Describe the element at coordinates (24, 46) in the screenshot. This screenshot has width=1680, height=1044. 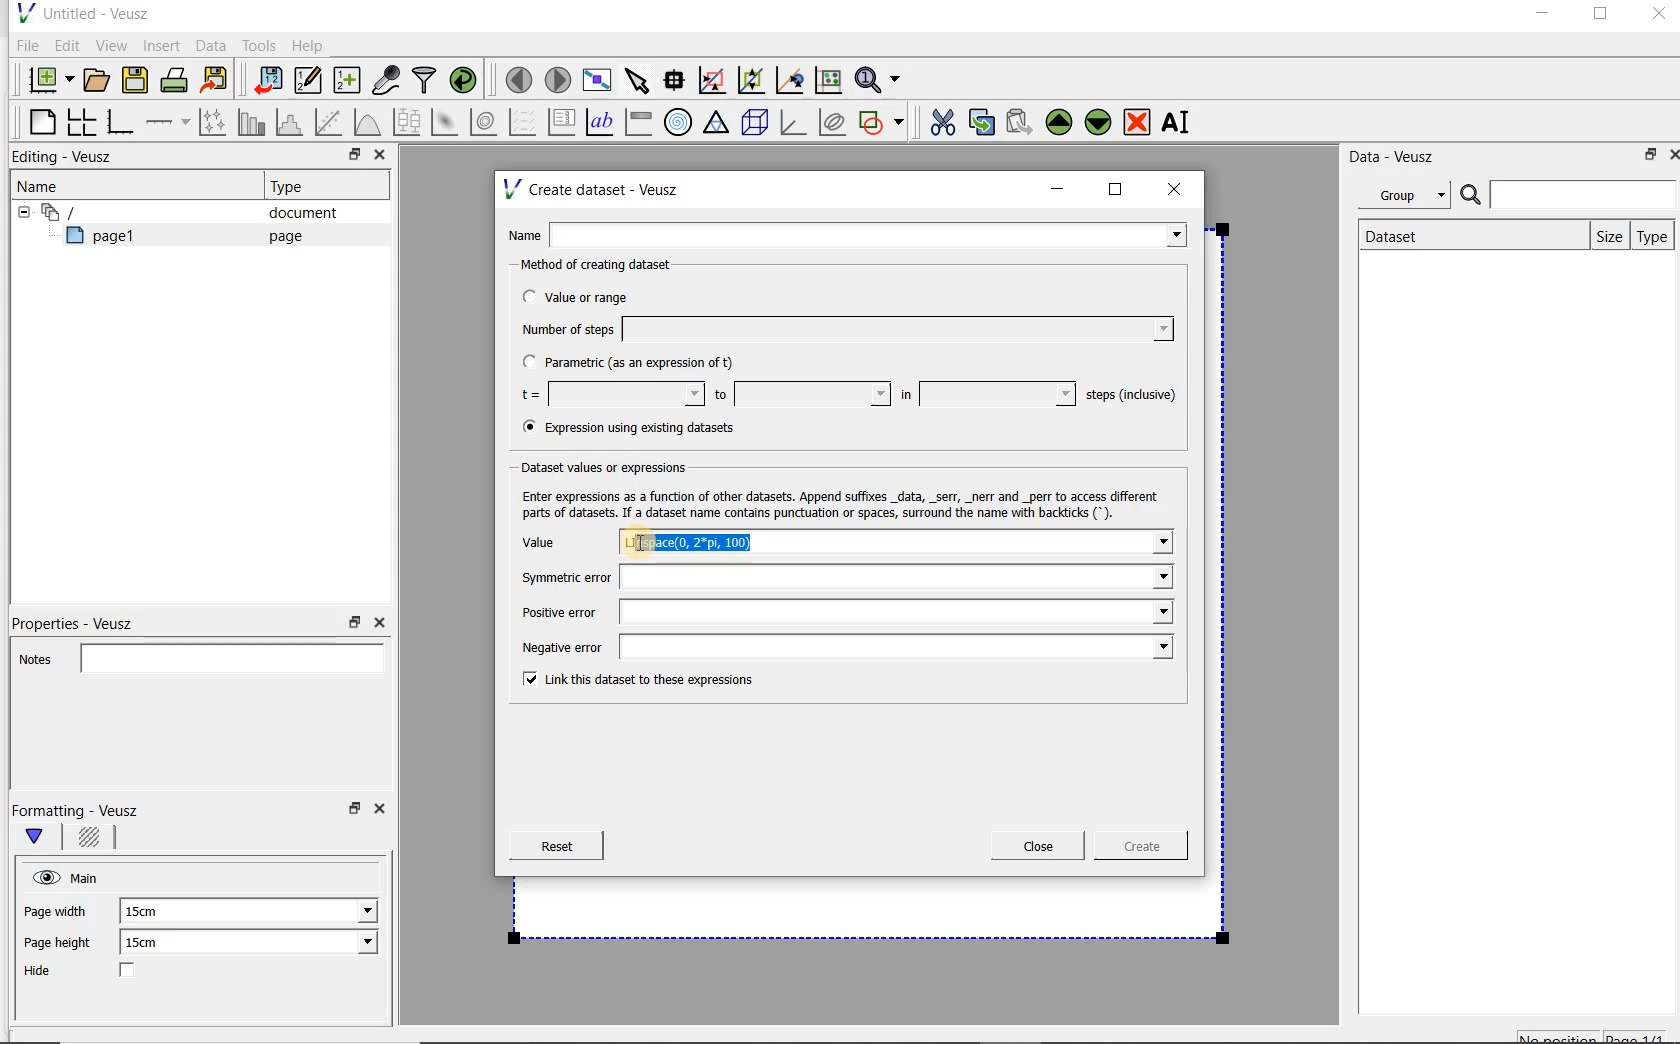
I see `File` at that location.